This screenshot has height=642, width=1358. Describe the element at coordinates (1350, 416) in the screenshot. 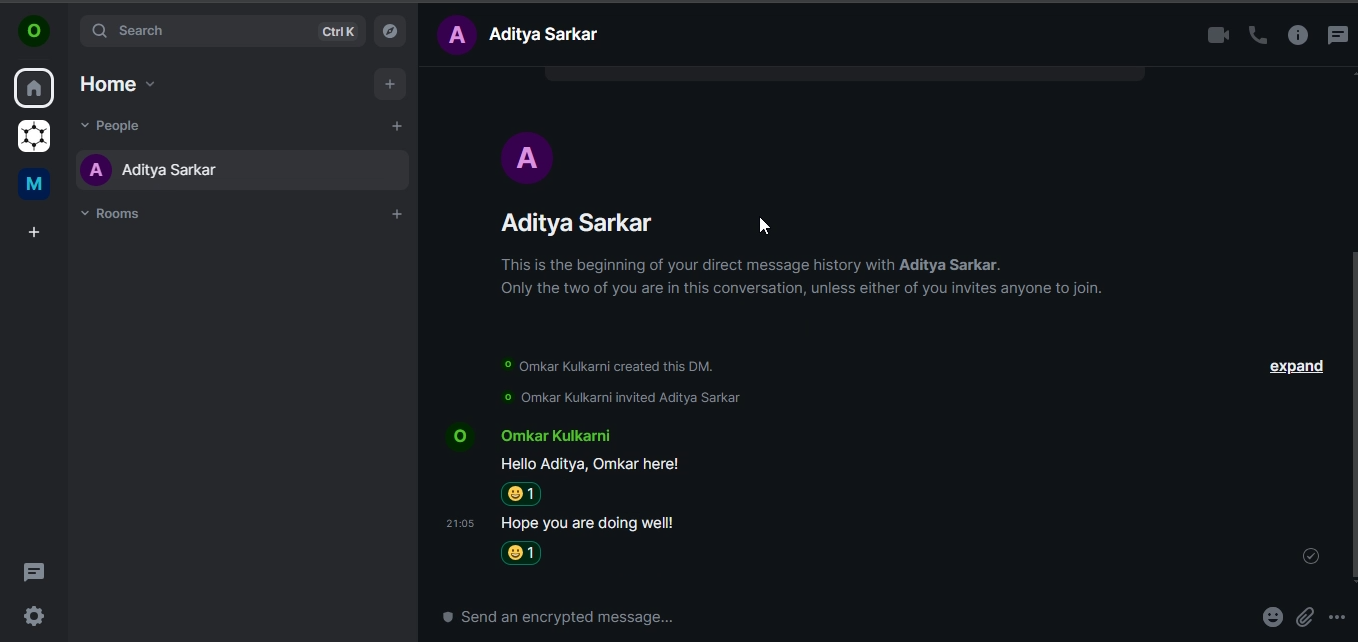

I see `scroll bar` at that location.